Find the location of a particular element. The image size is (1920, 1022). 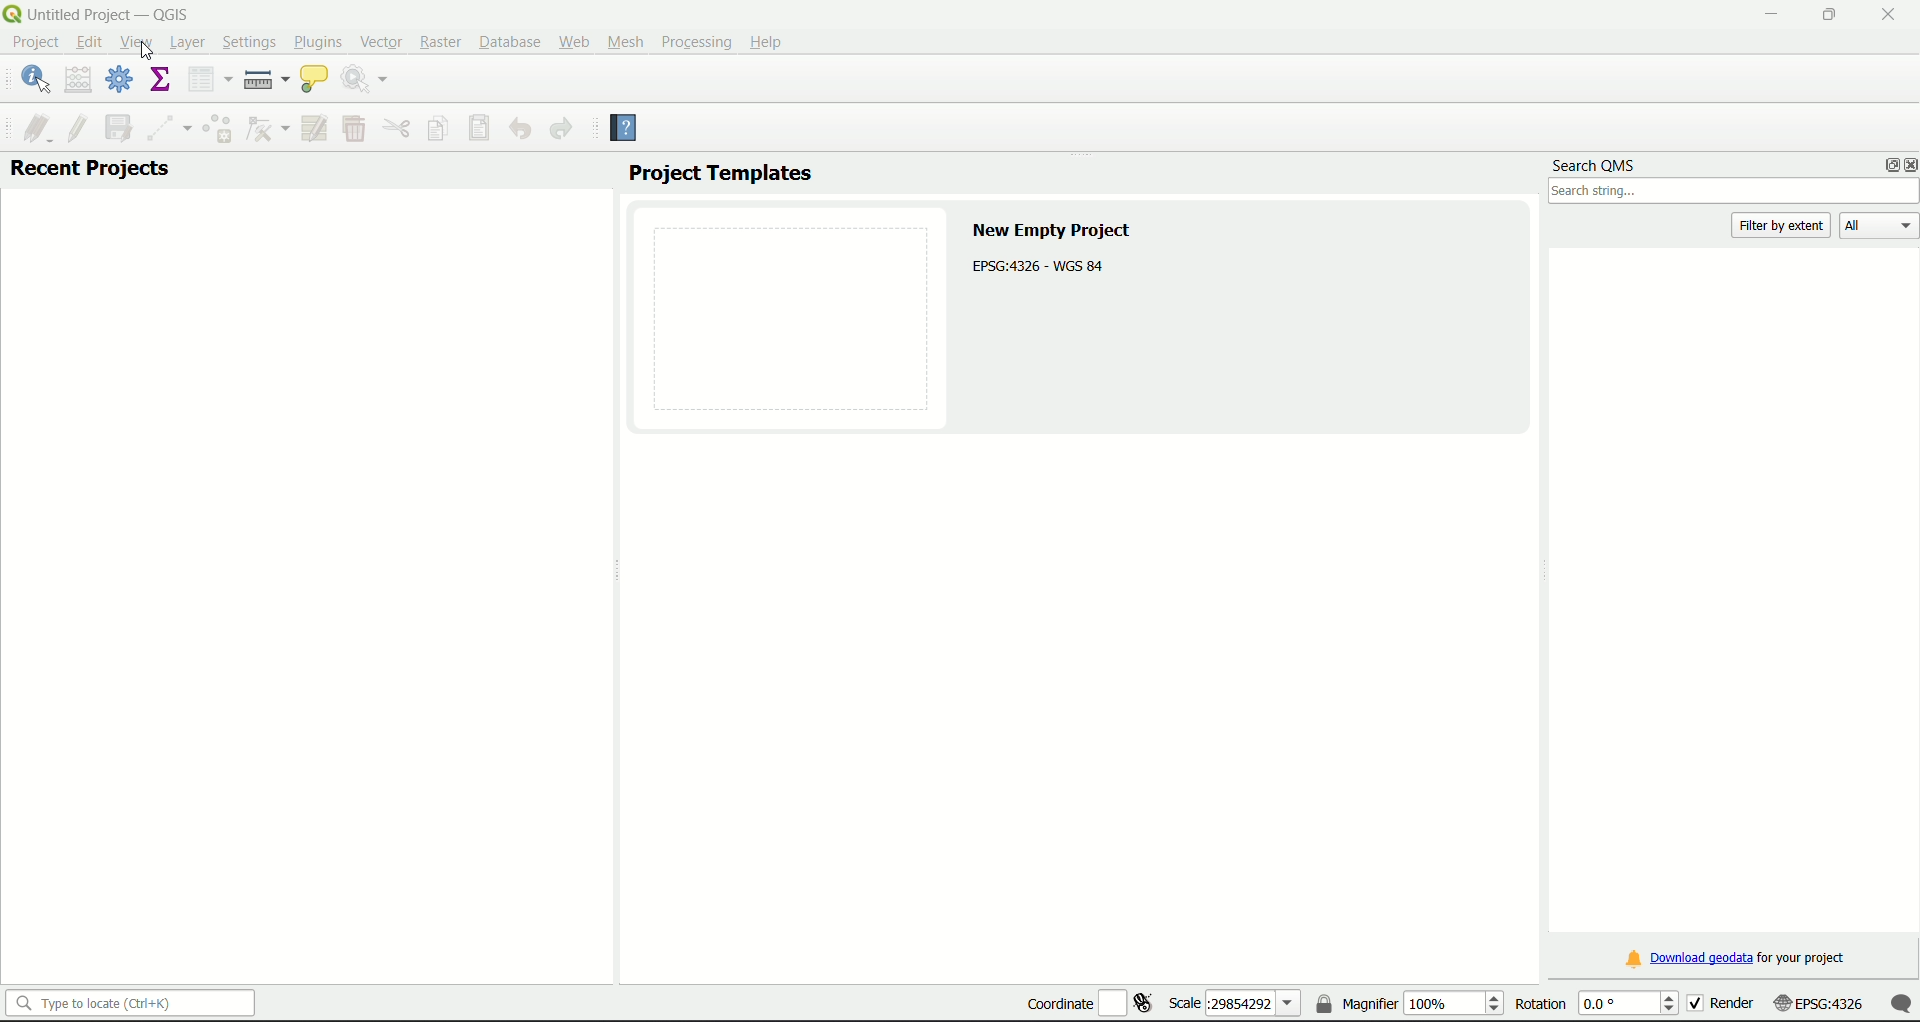

toolbox is located at coordinates (119, 79).